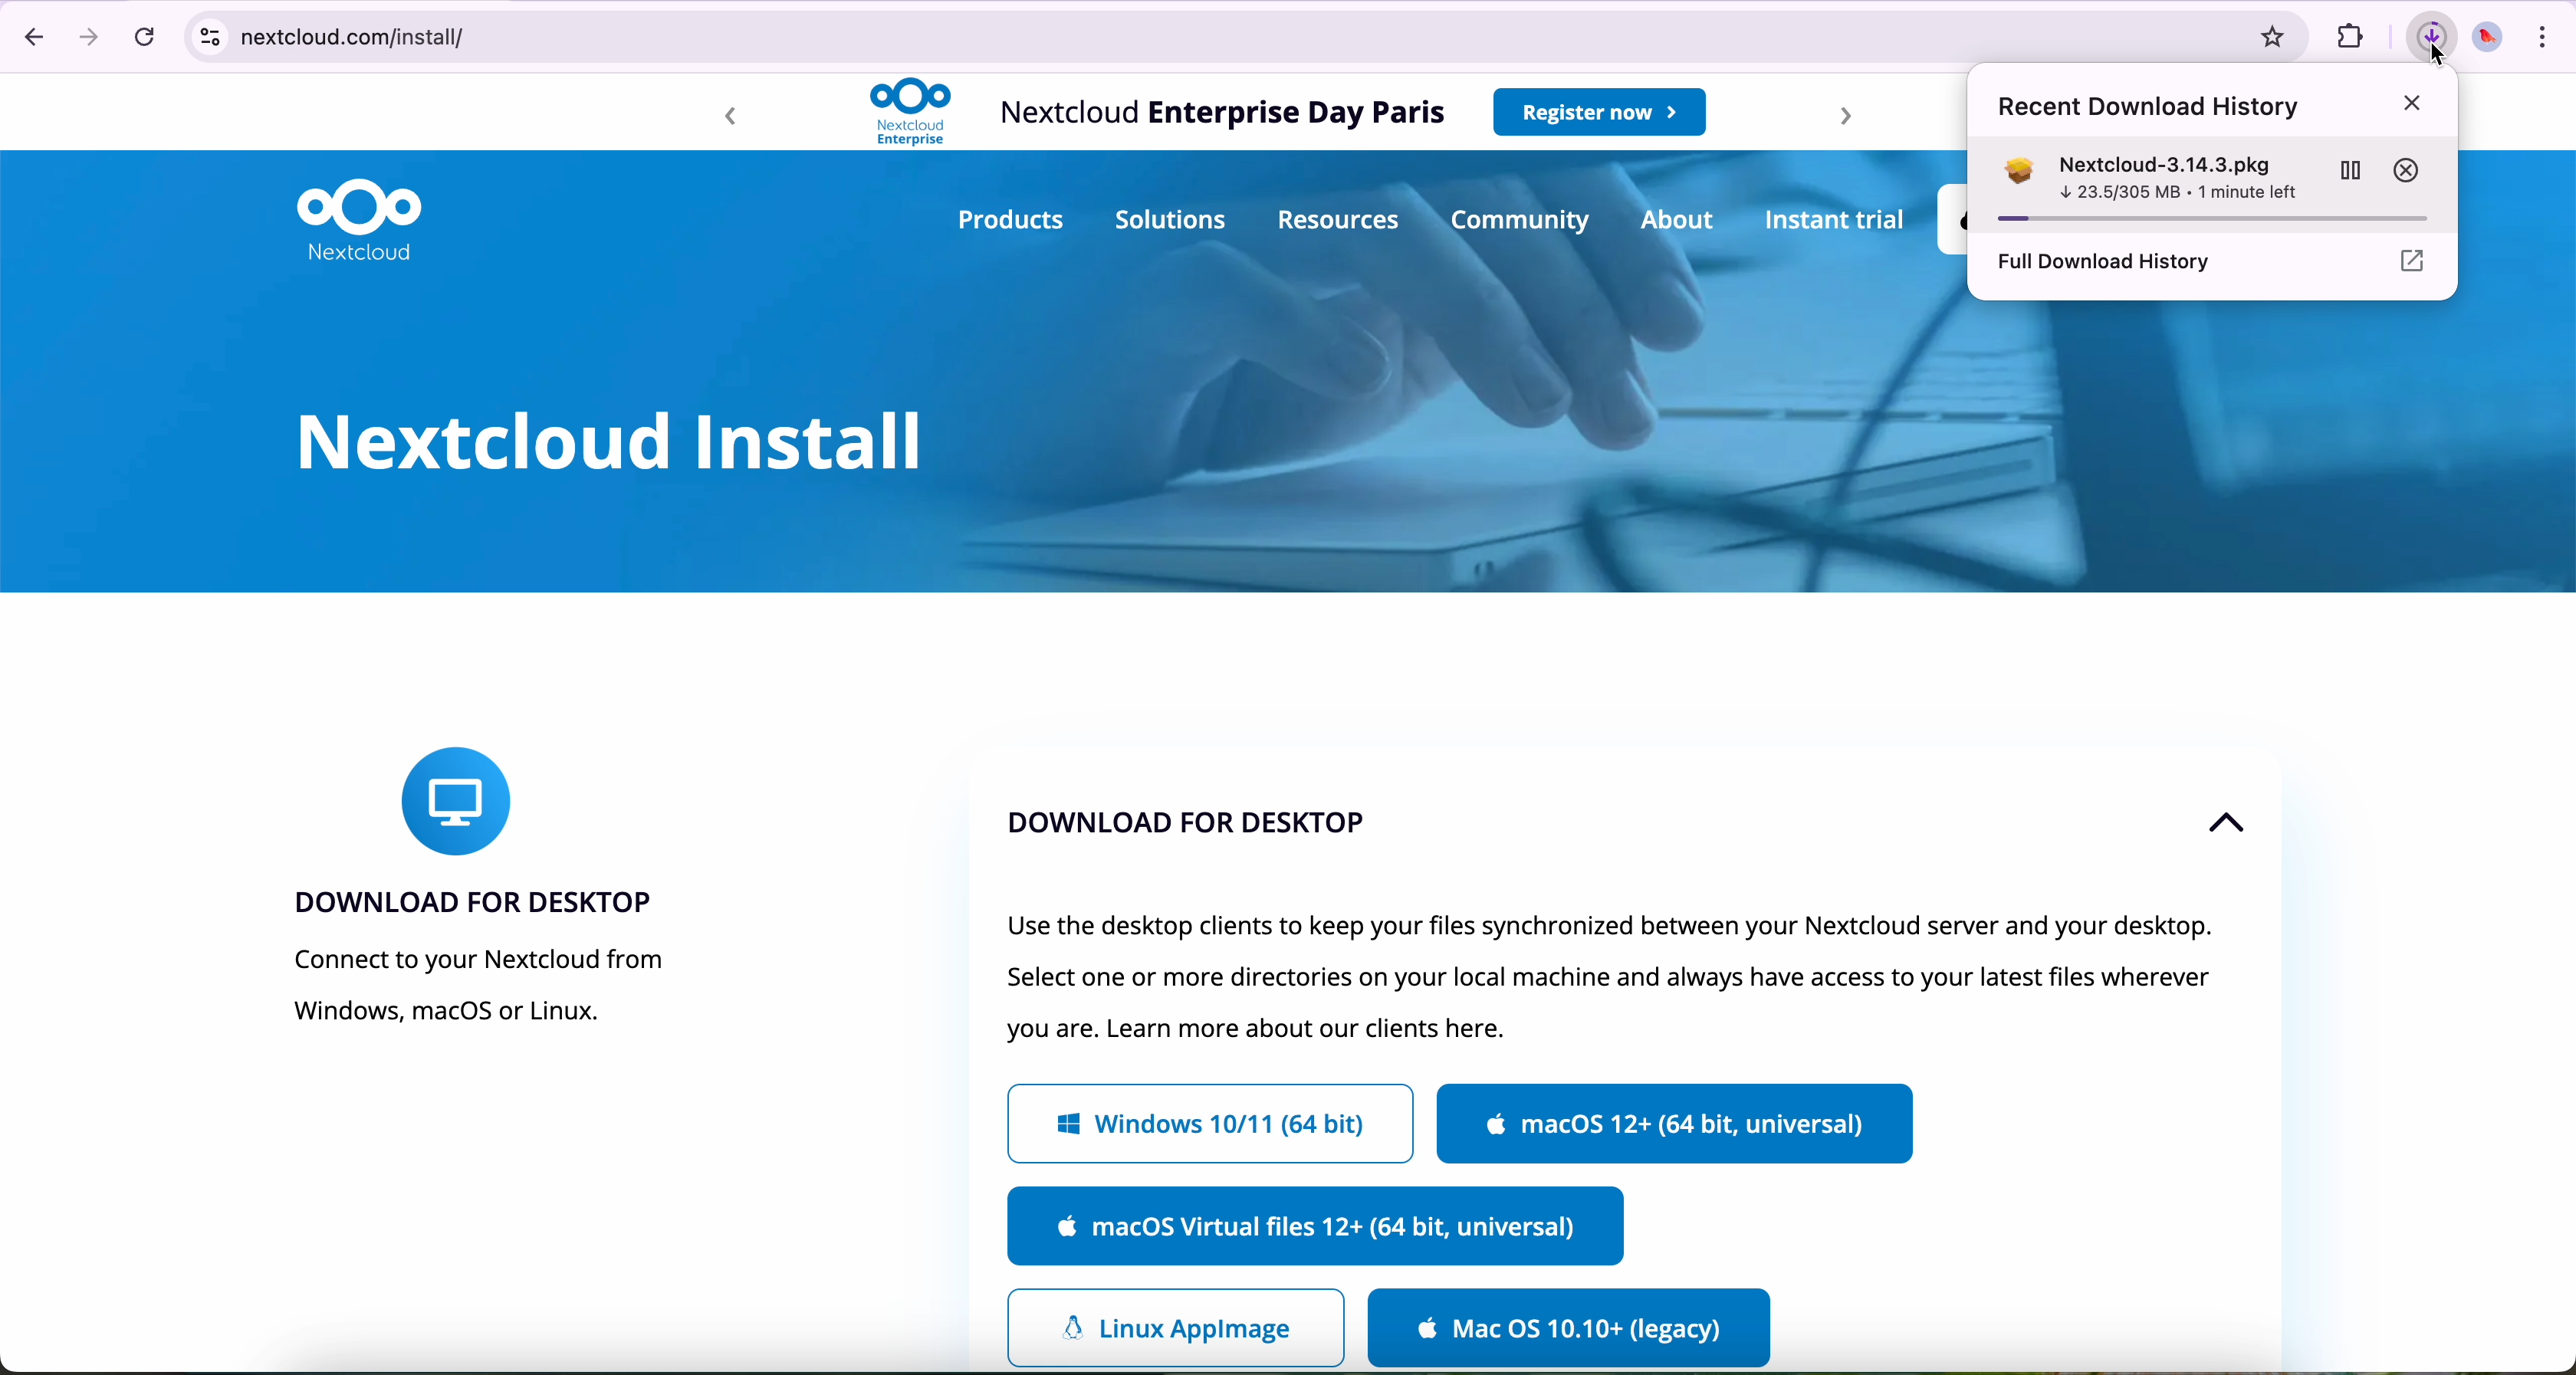  Describe the element at coordinates (2432, 33) in the screenshot. I see `cursor` at that location.